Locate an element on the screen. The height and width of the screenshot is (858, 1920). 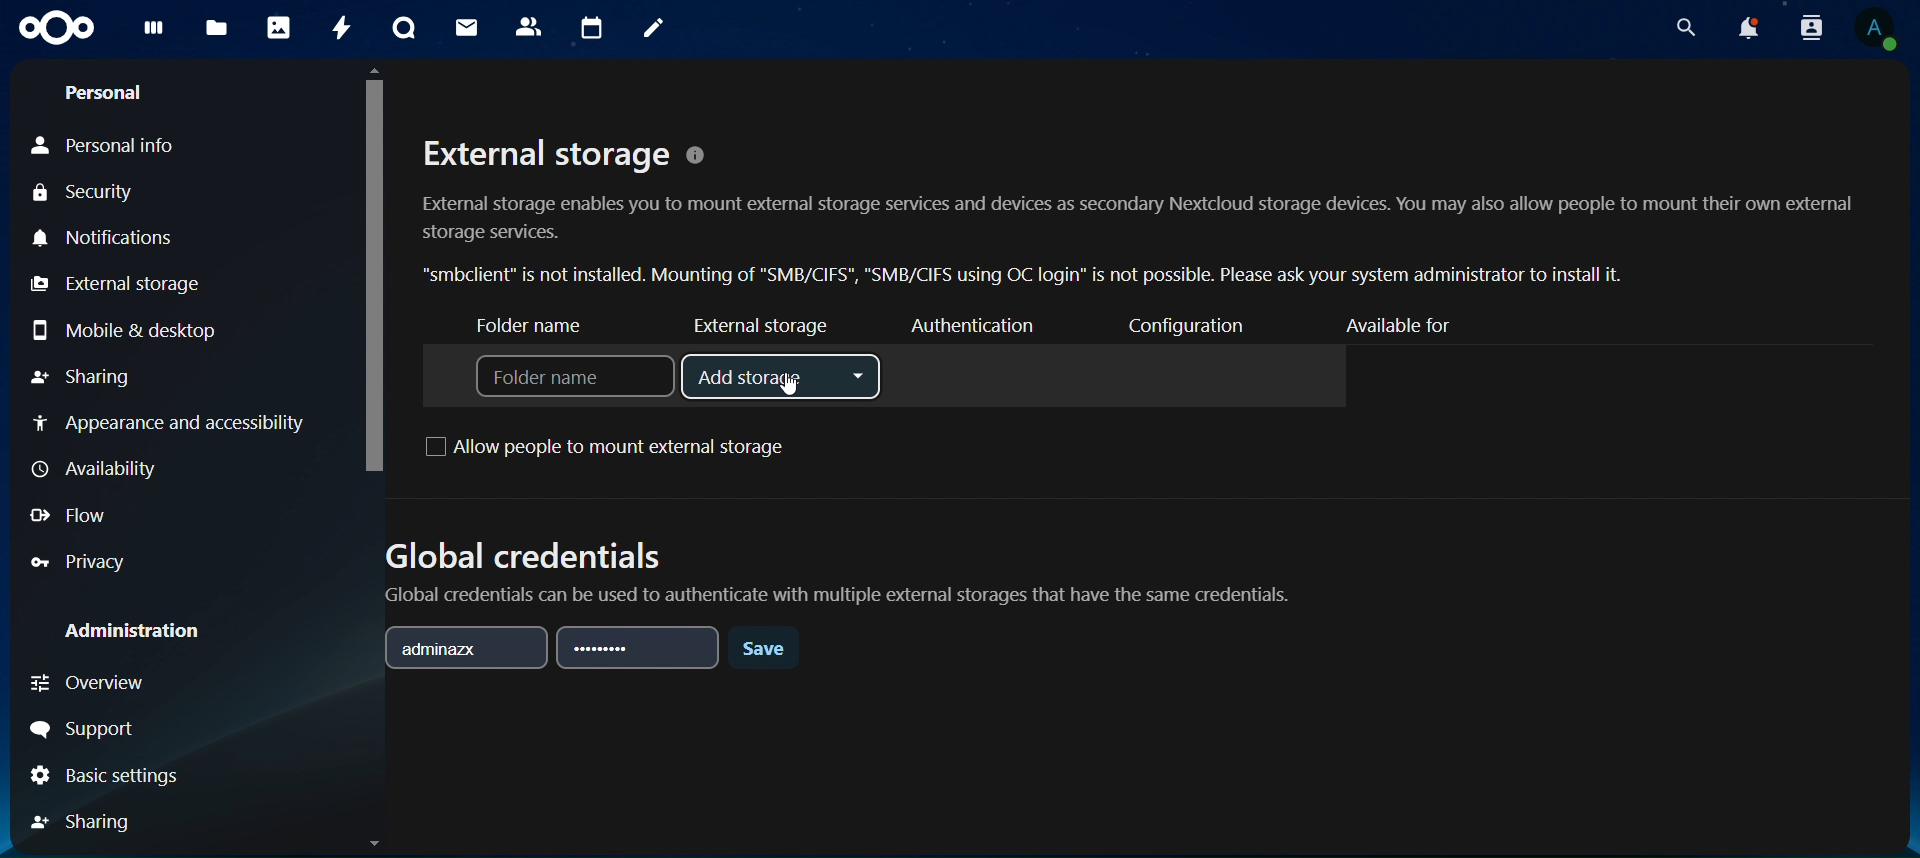
files is located at coordinates (216, 30).